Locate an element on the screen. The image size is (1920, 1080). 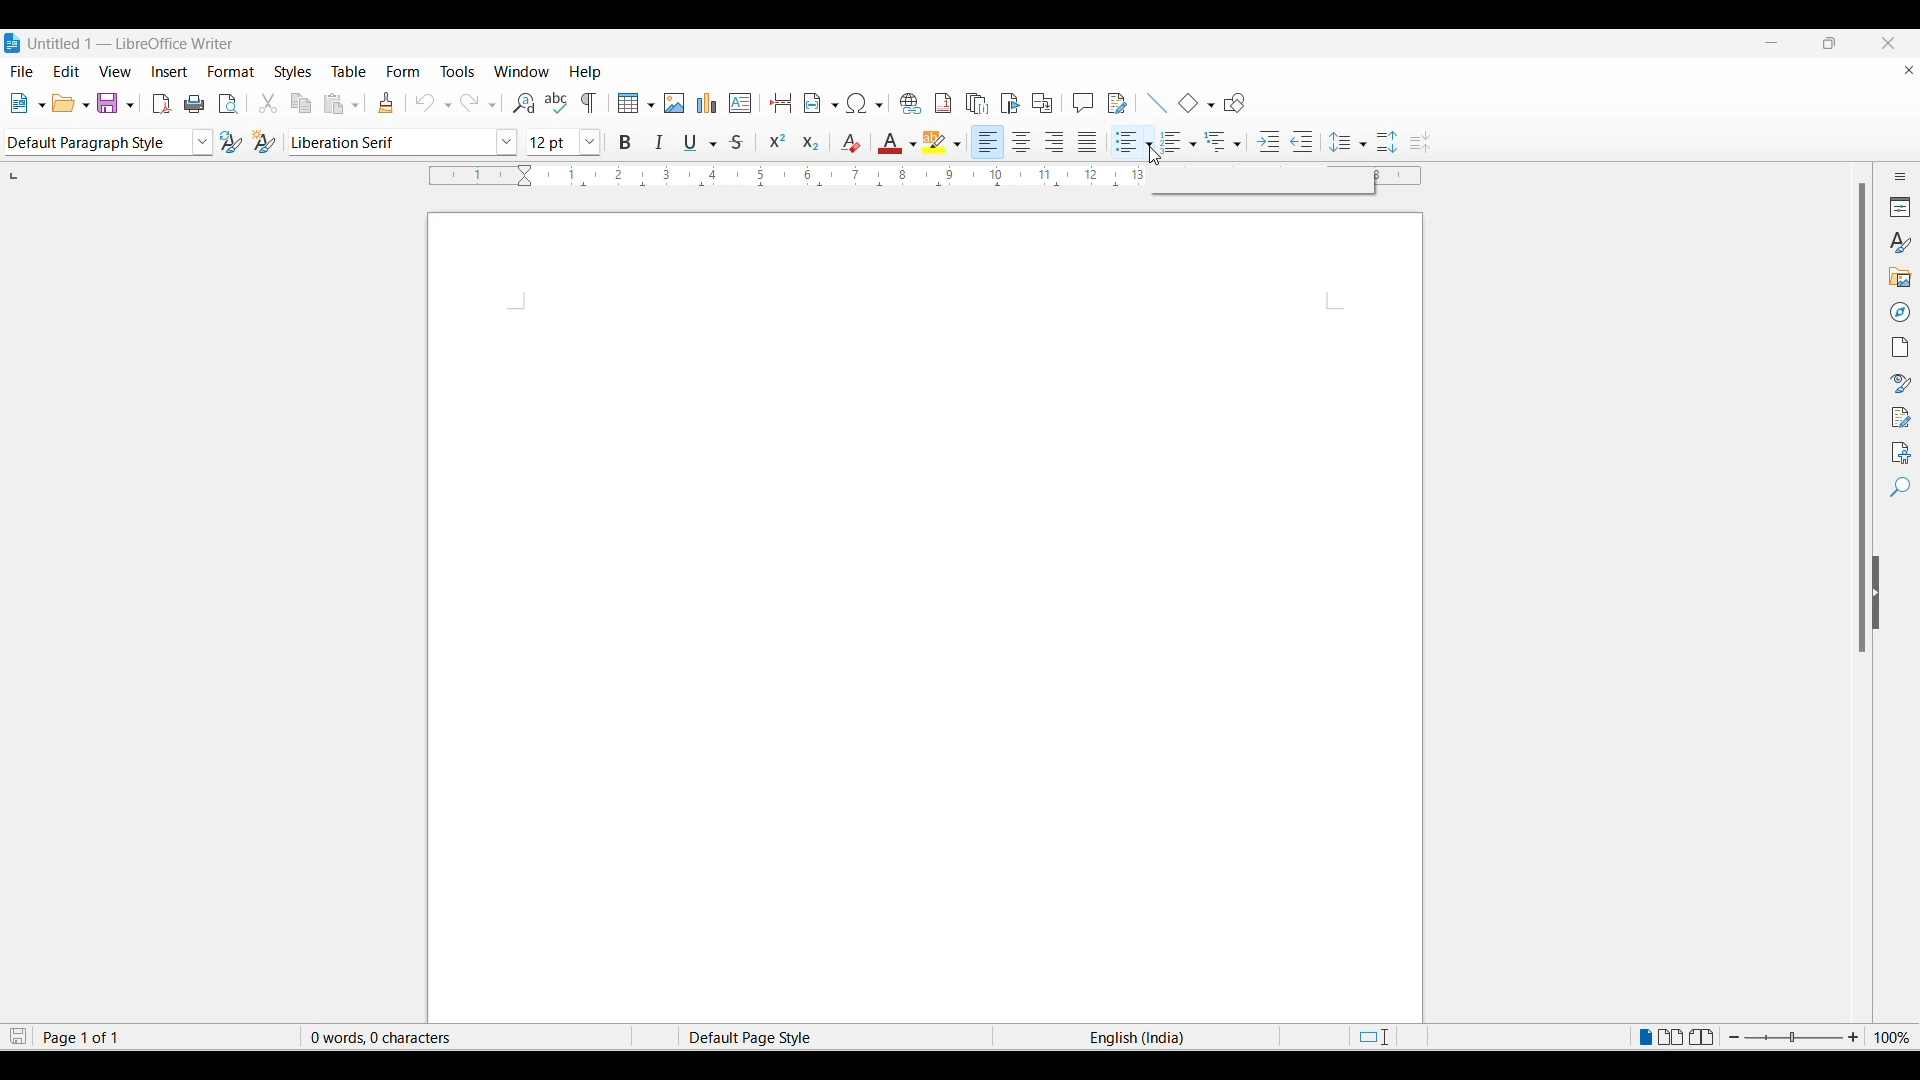
Decrease line spacing is located at coordinates (1426, 140).